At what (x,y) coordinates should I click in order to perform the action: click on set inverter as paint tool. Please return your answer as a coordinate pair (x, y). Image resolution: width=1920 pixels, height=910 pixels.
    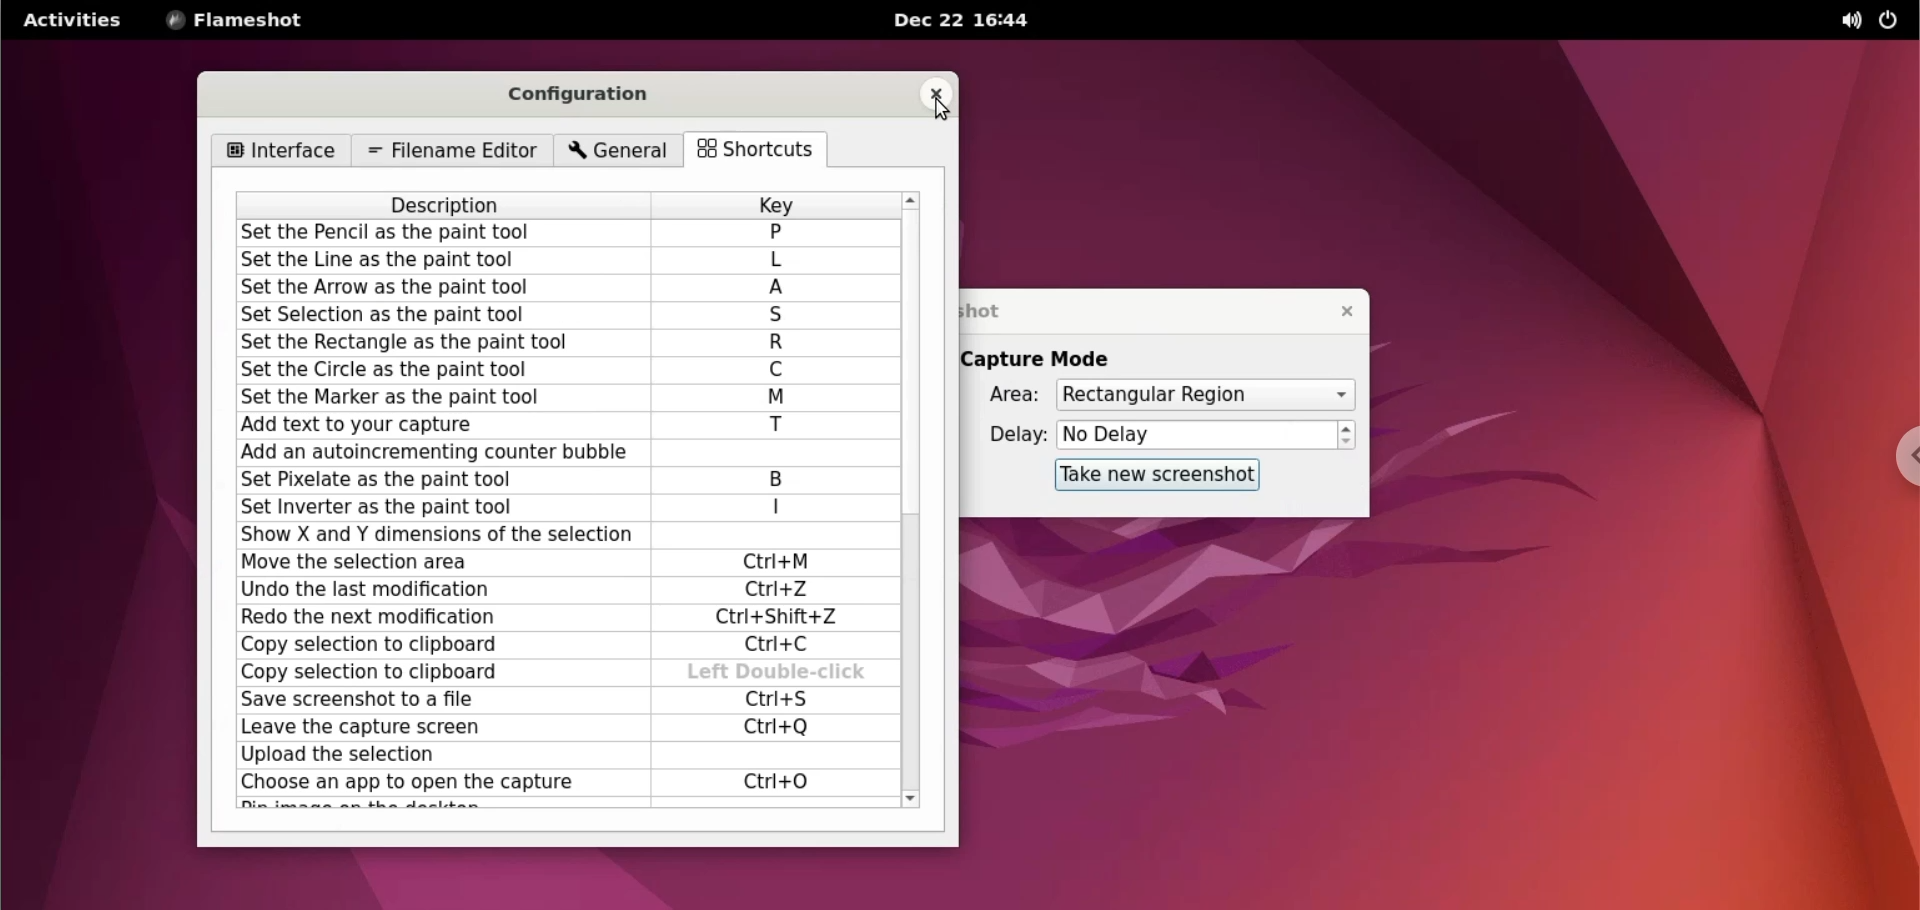
    Looking at the image, I should click on (431, 507).